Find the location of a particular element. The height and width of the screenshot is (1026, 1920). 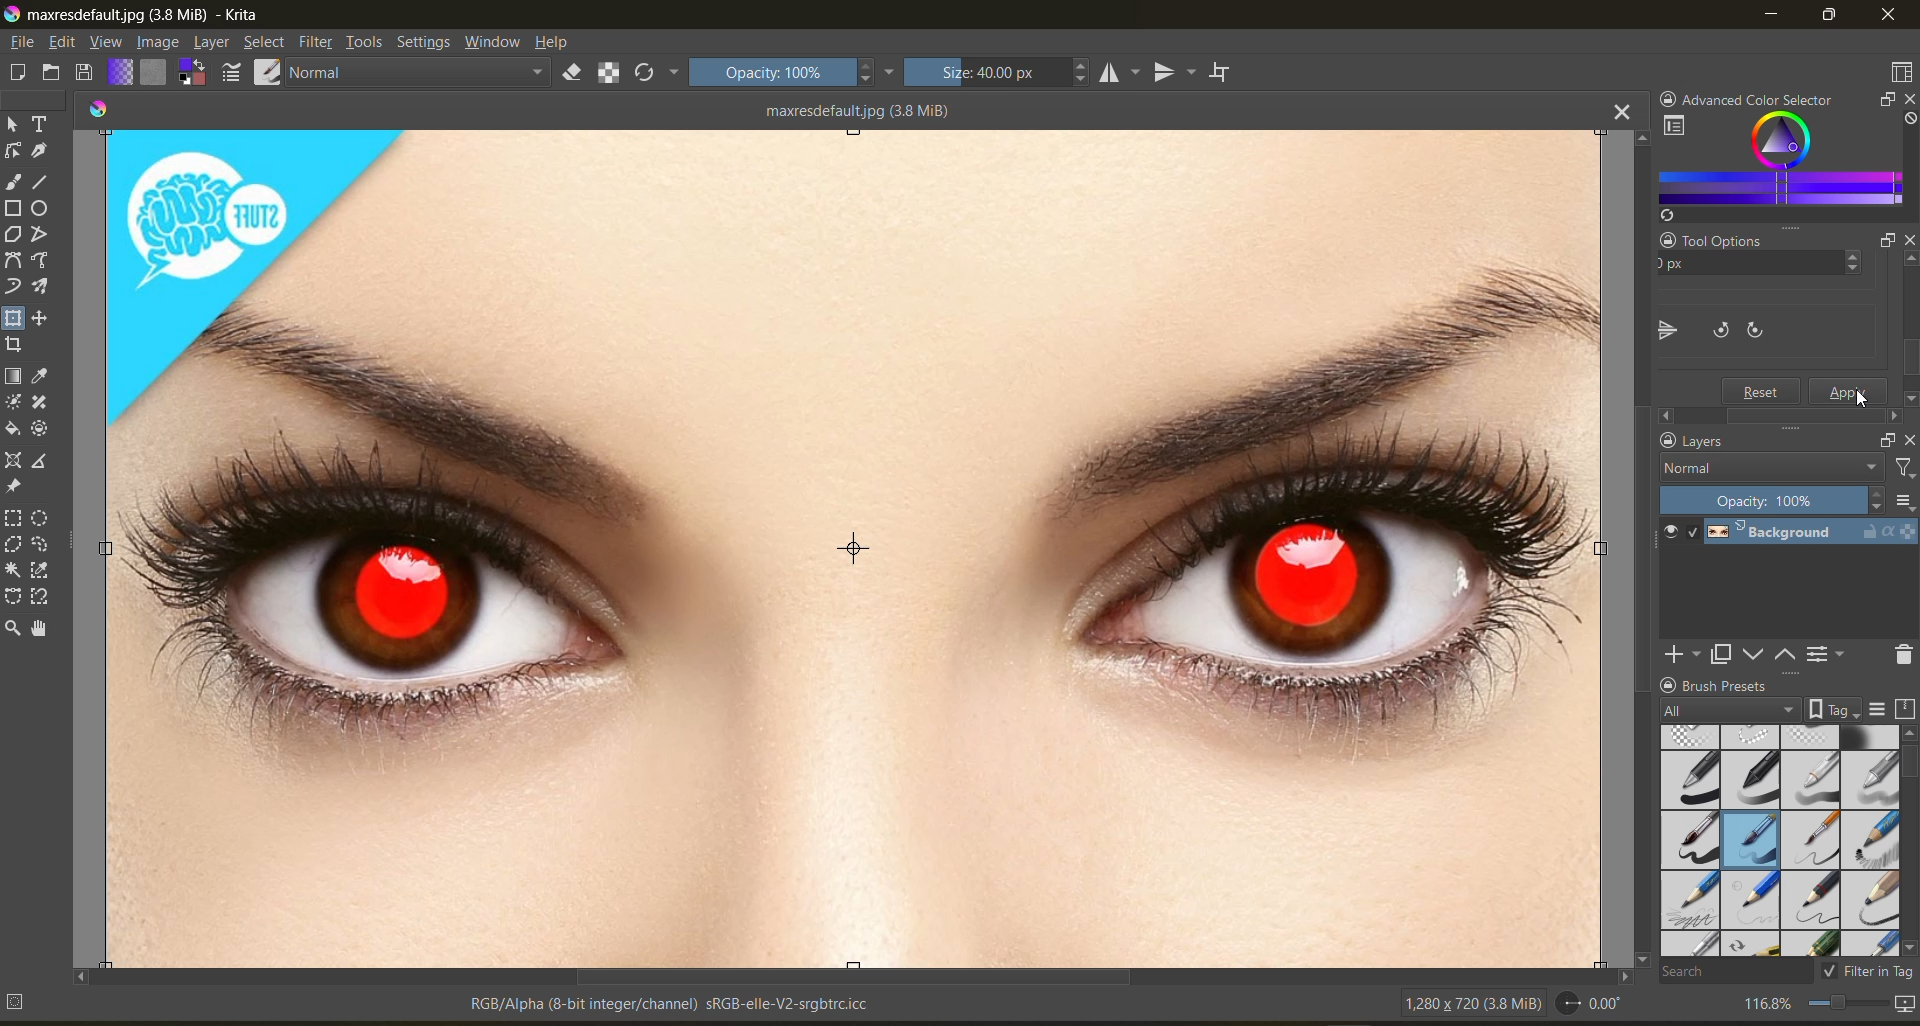

flip canvas is located at coordinates (1668, 332).